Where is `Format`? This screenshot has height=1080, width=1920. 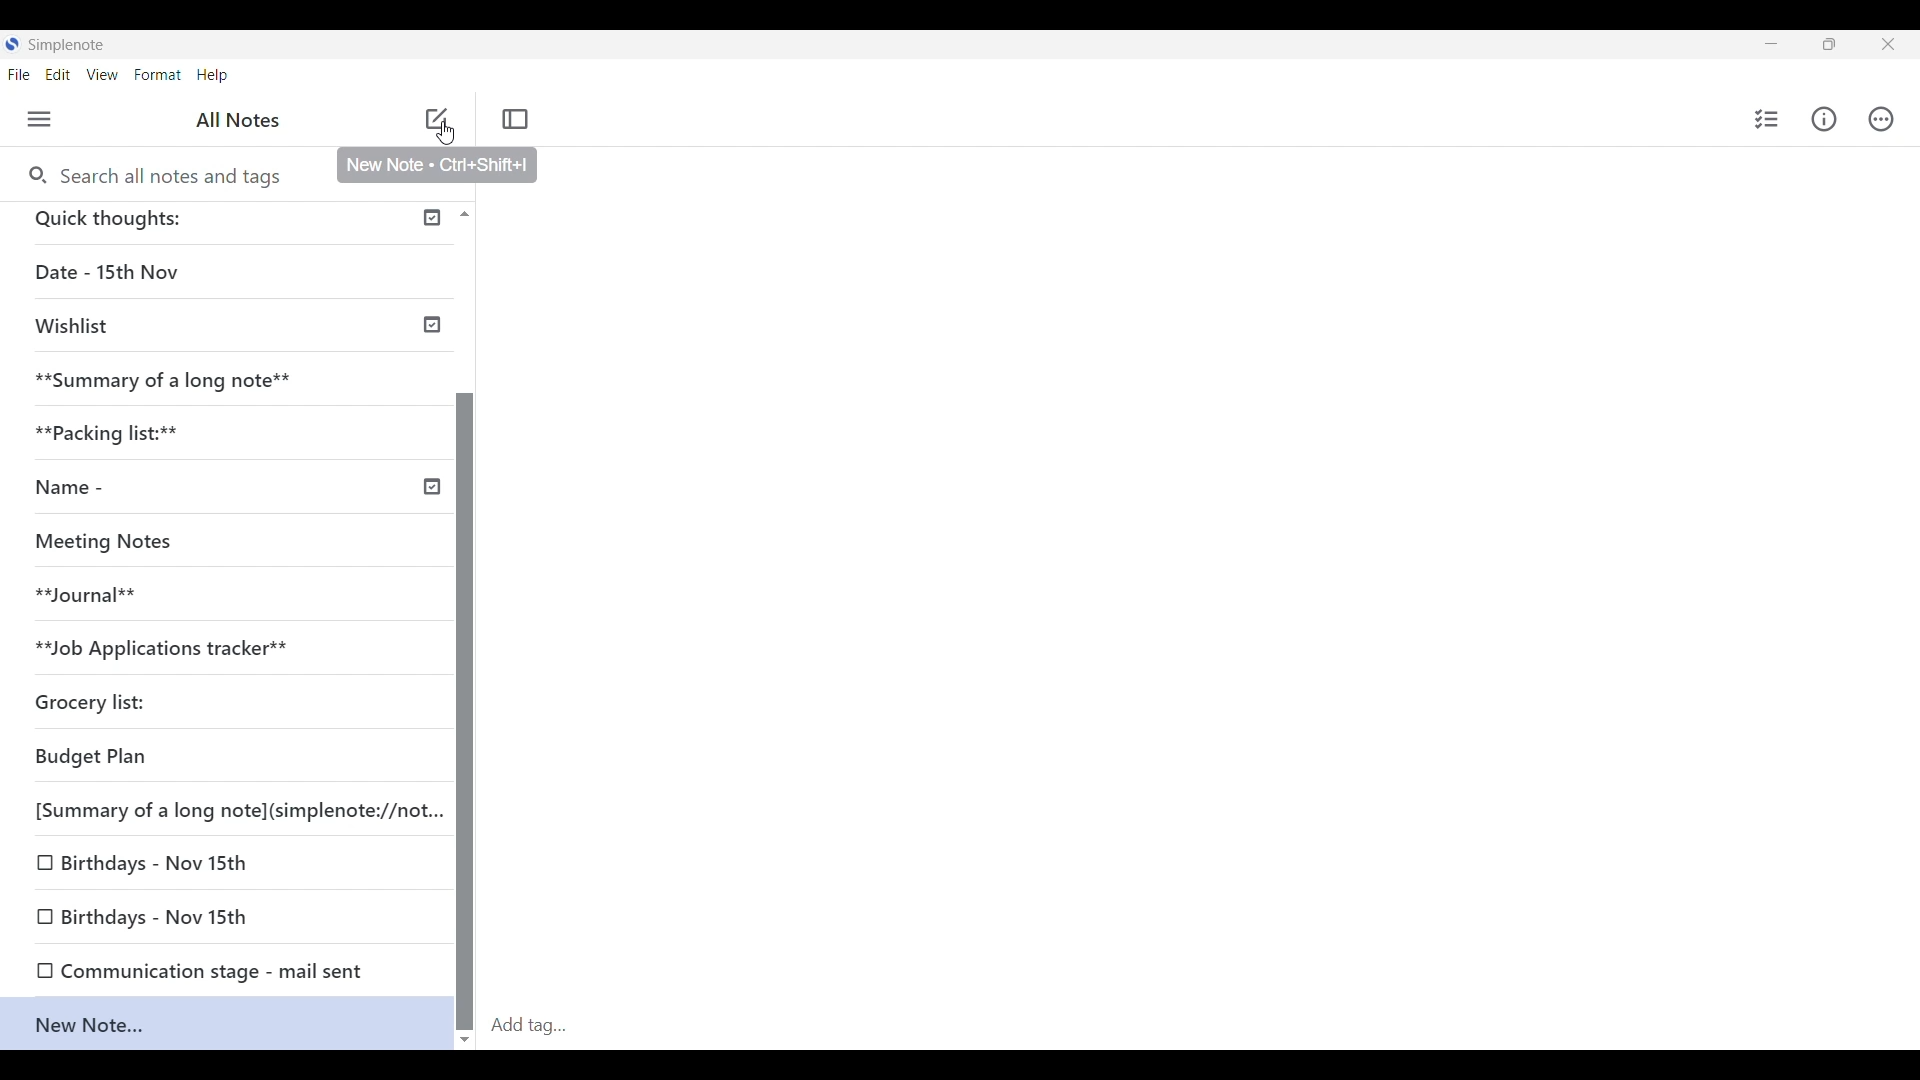 Format is located at coordinates (158, 75).